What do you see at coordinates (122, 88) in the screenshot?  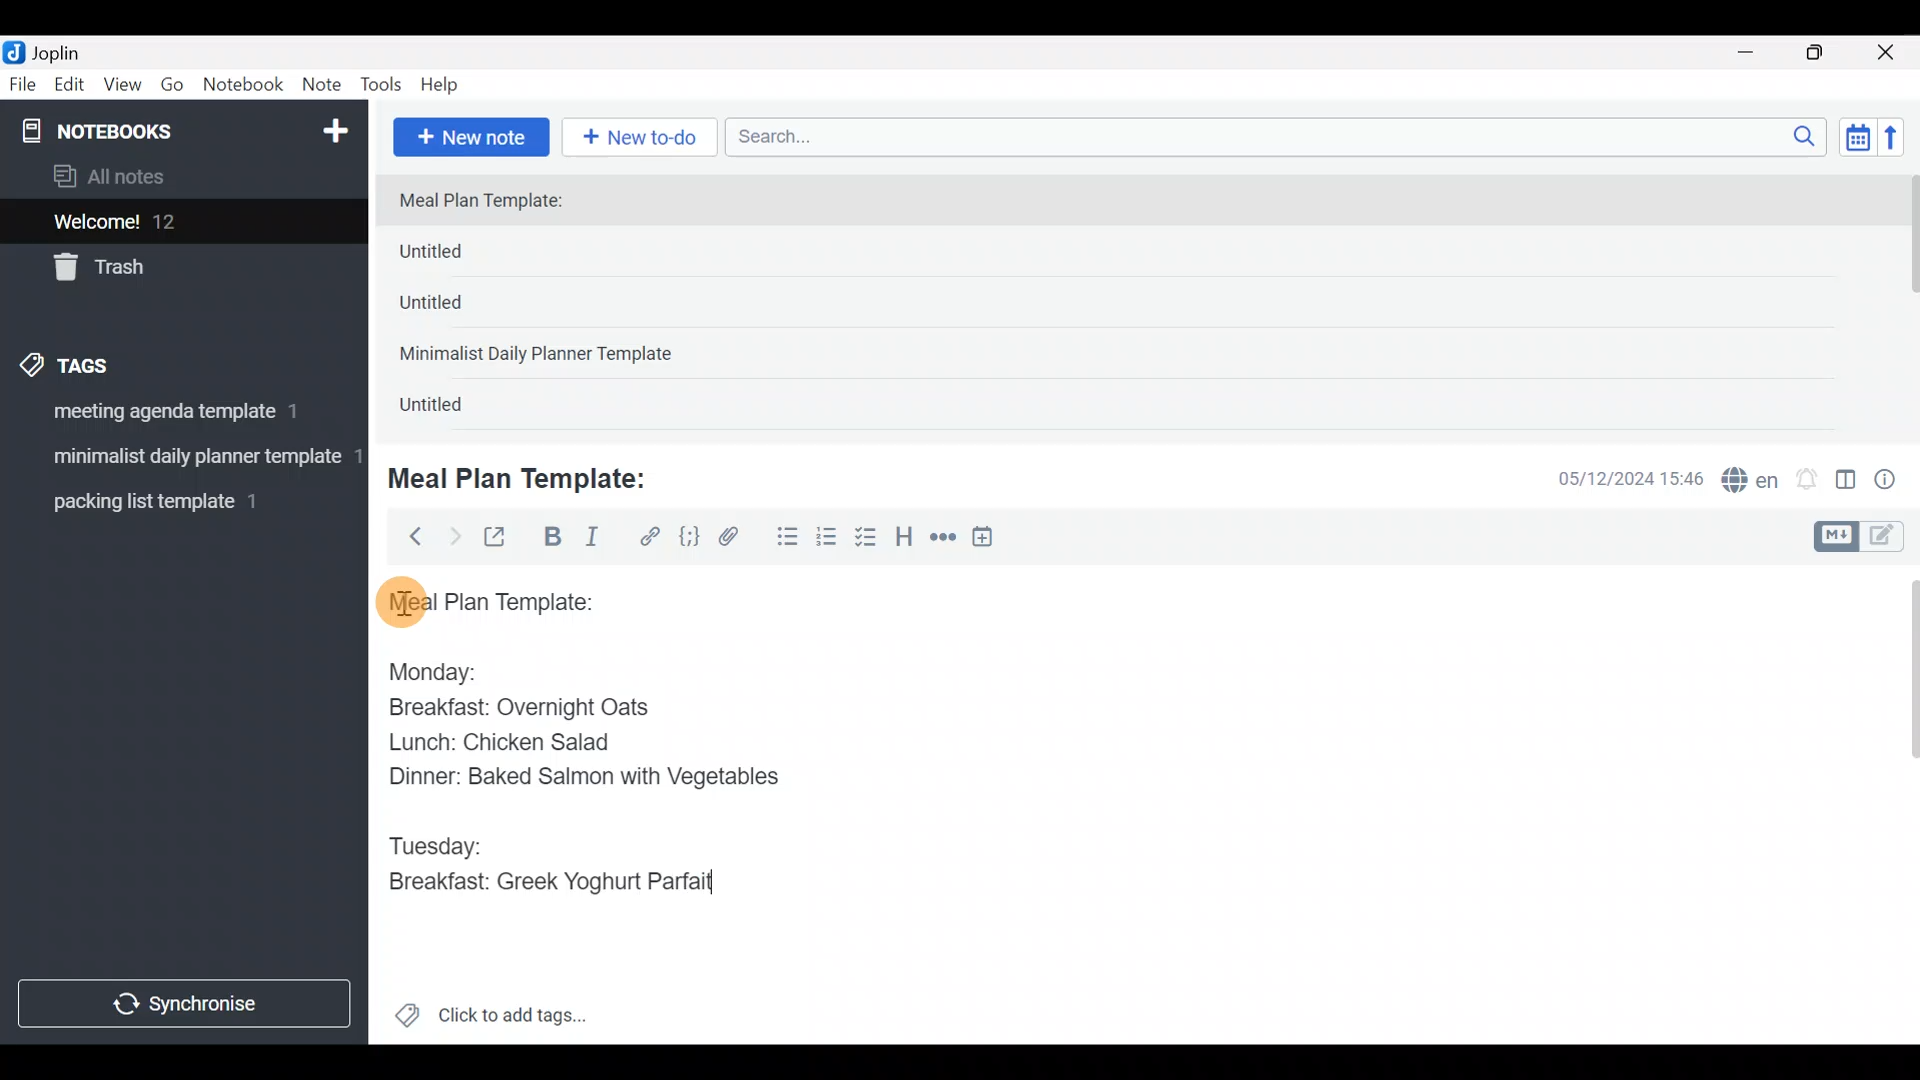 I see `View` at bounding box center [122, 88].